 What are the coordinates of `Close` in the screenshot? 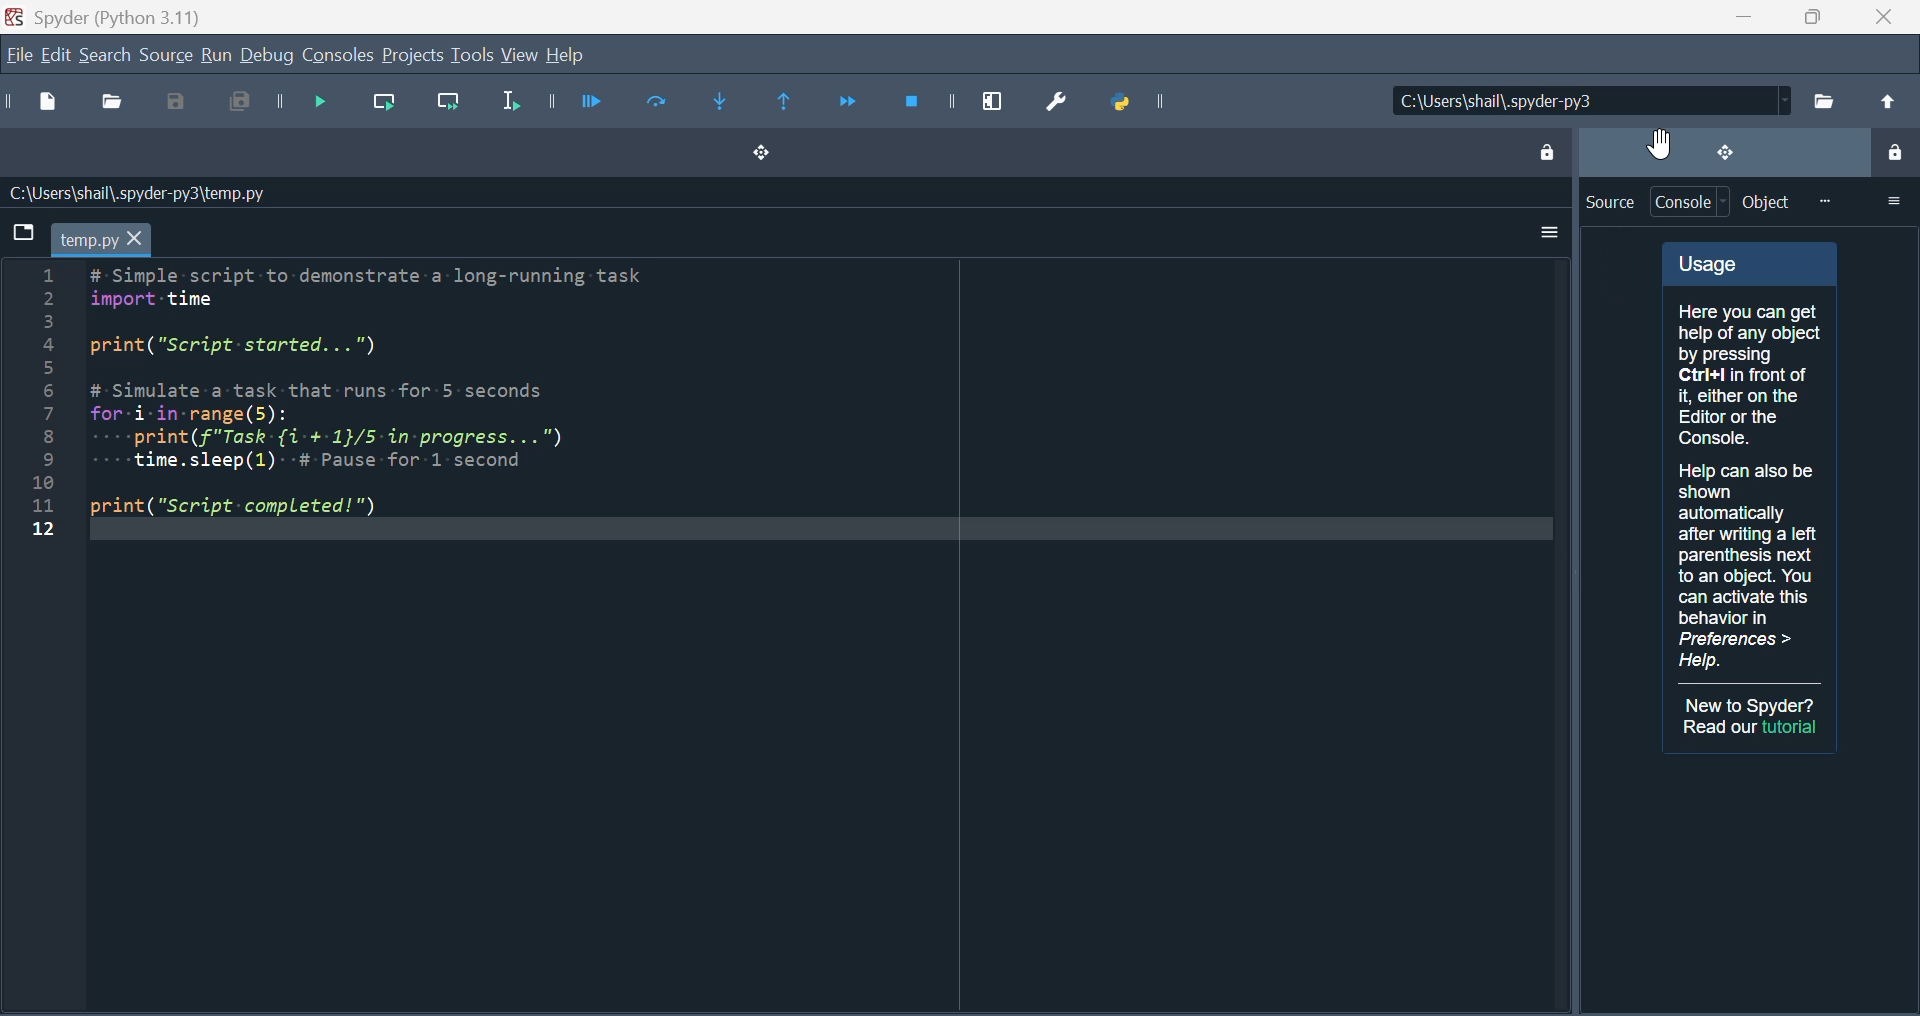 It's located at (1882, 17).